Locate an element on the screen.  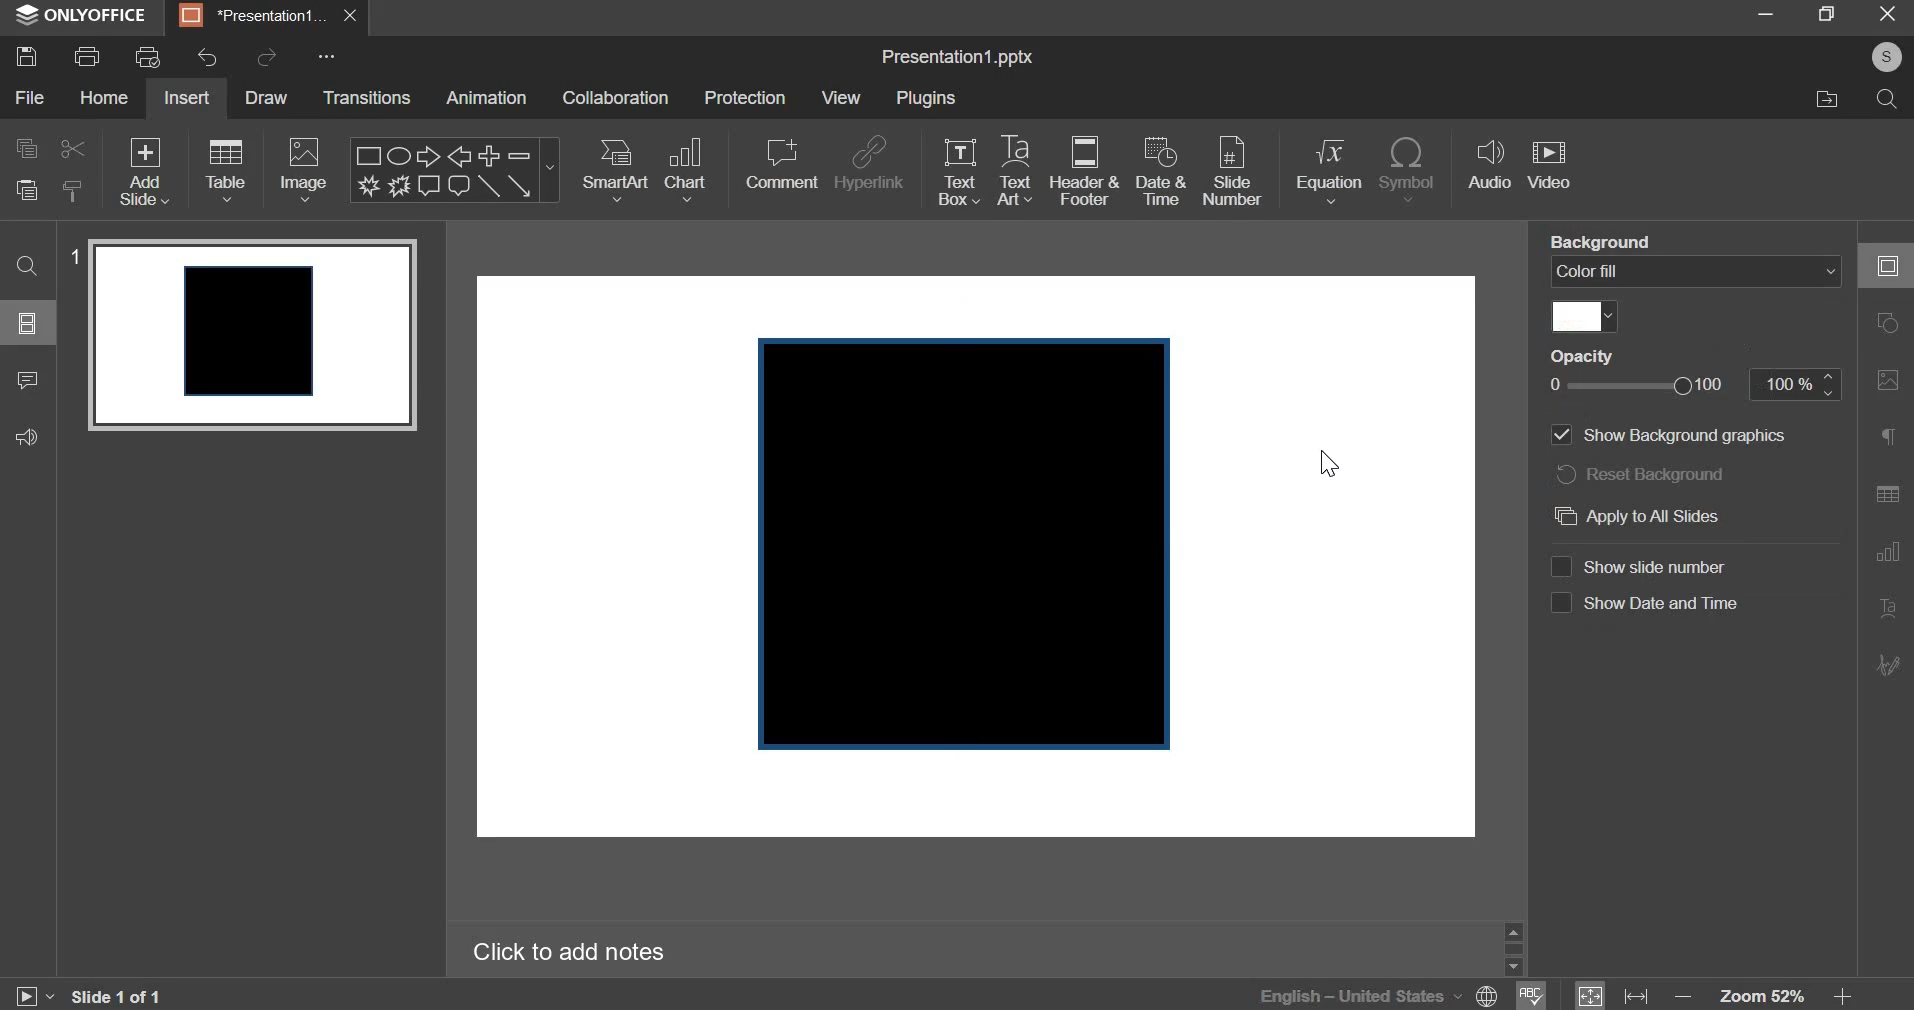
text box is located at coordinates (958, 171).